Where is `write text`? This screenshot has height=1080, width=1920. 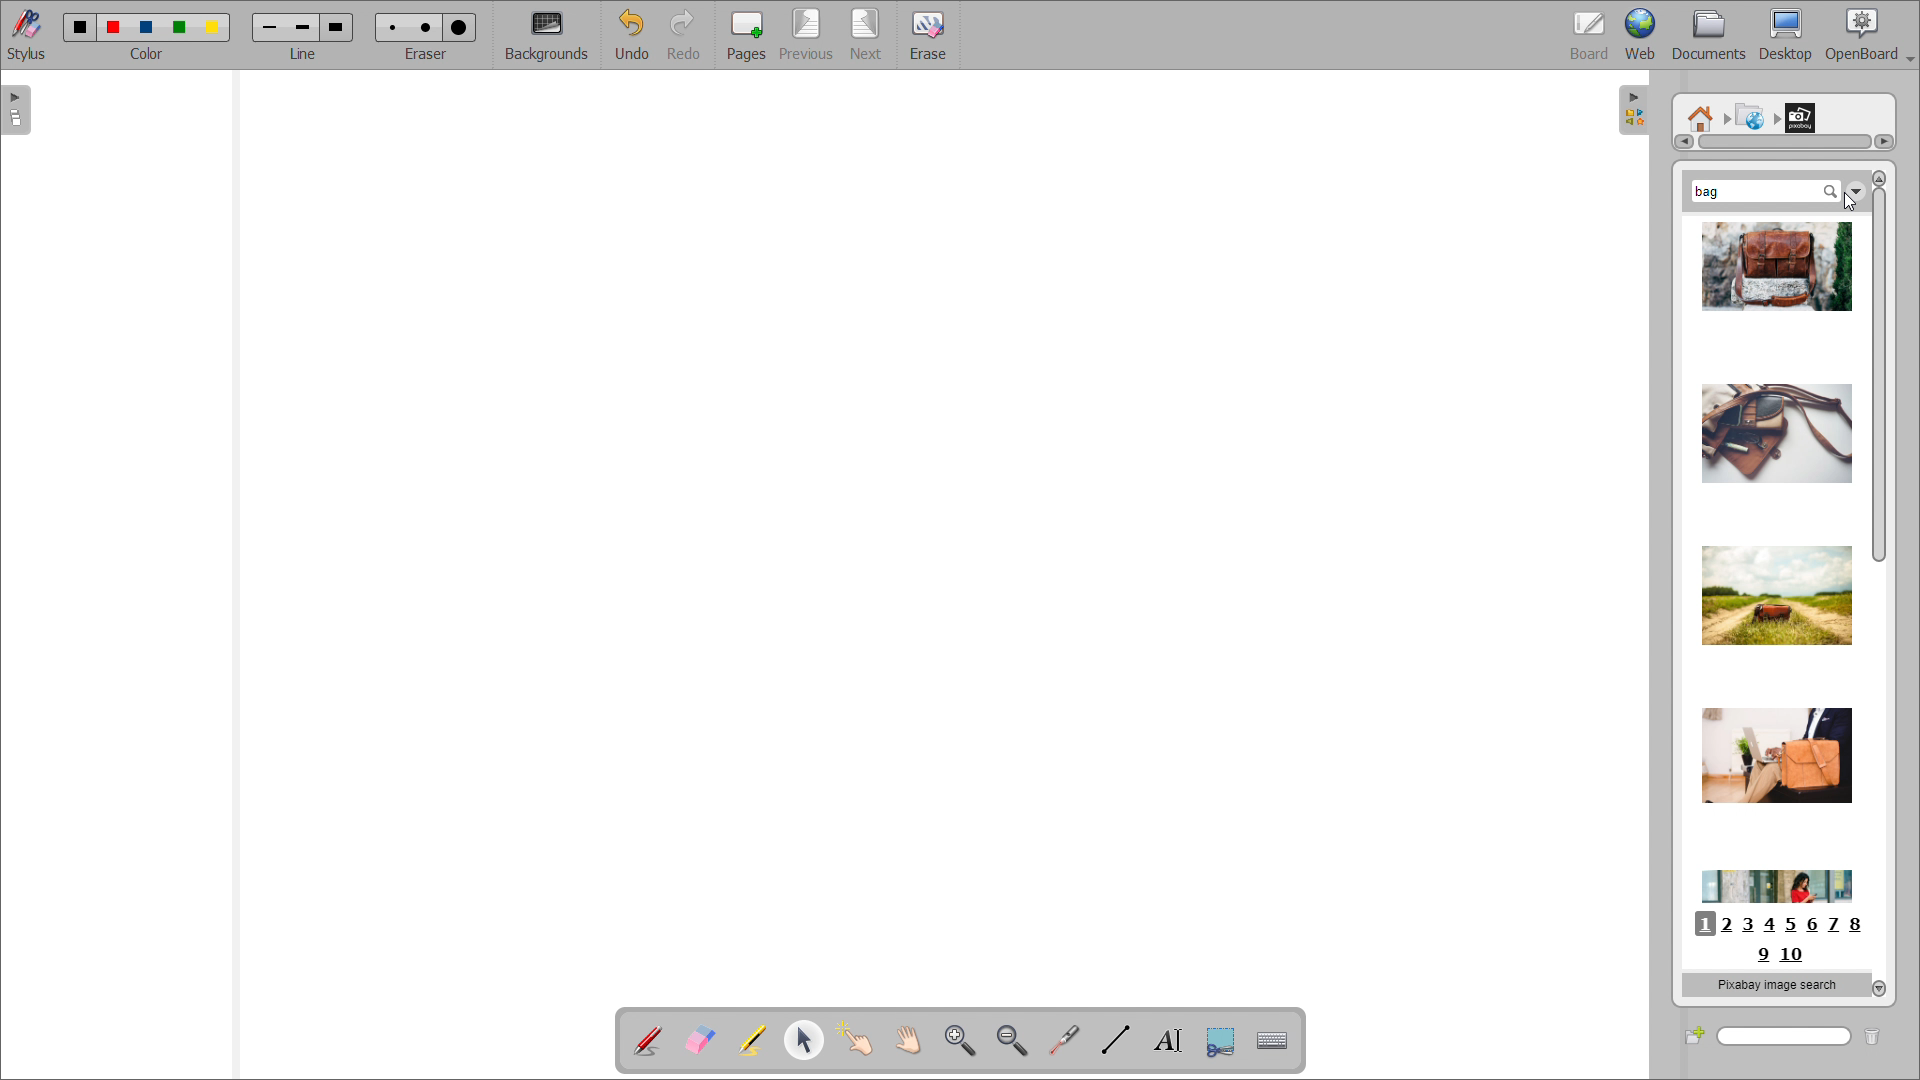 write text is located at coordinates (1168, 1040).